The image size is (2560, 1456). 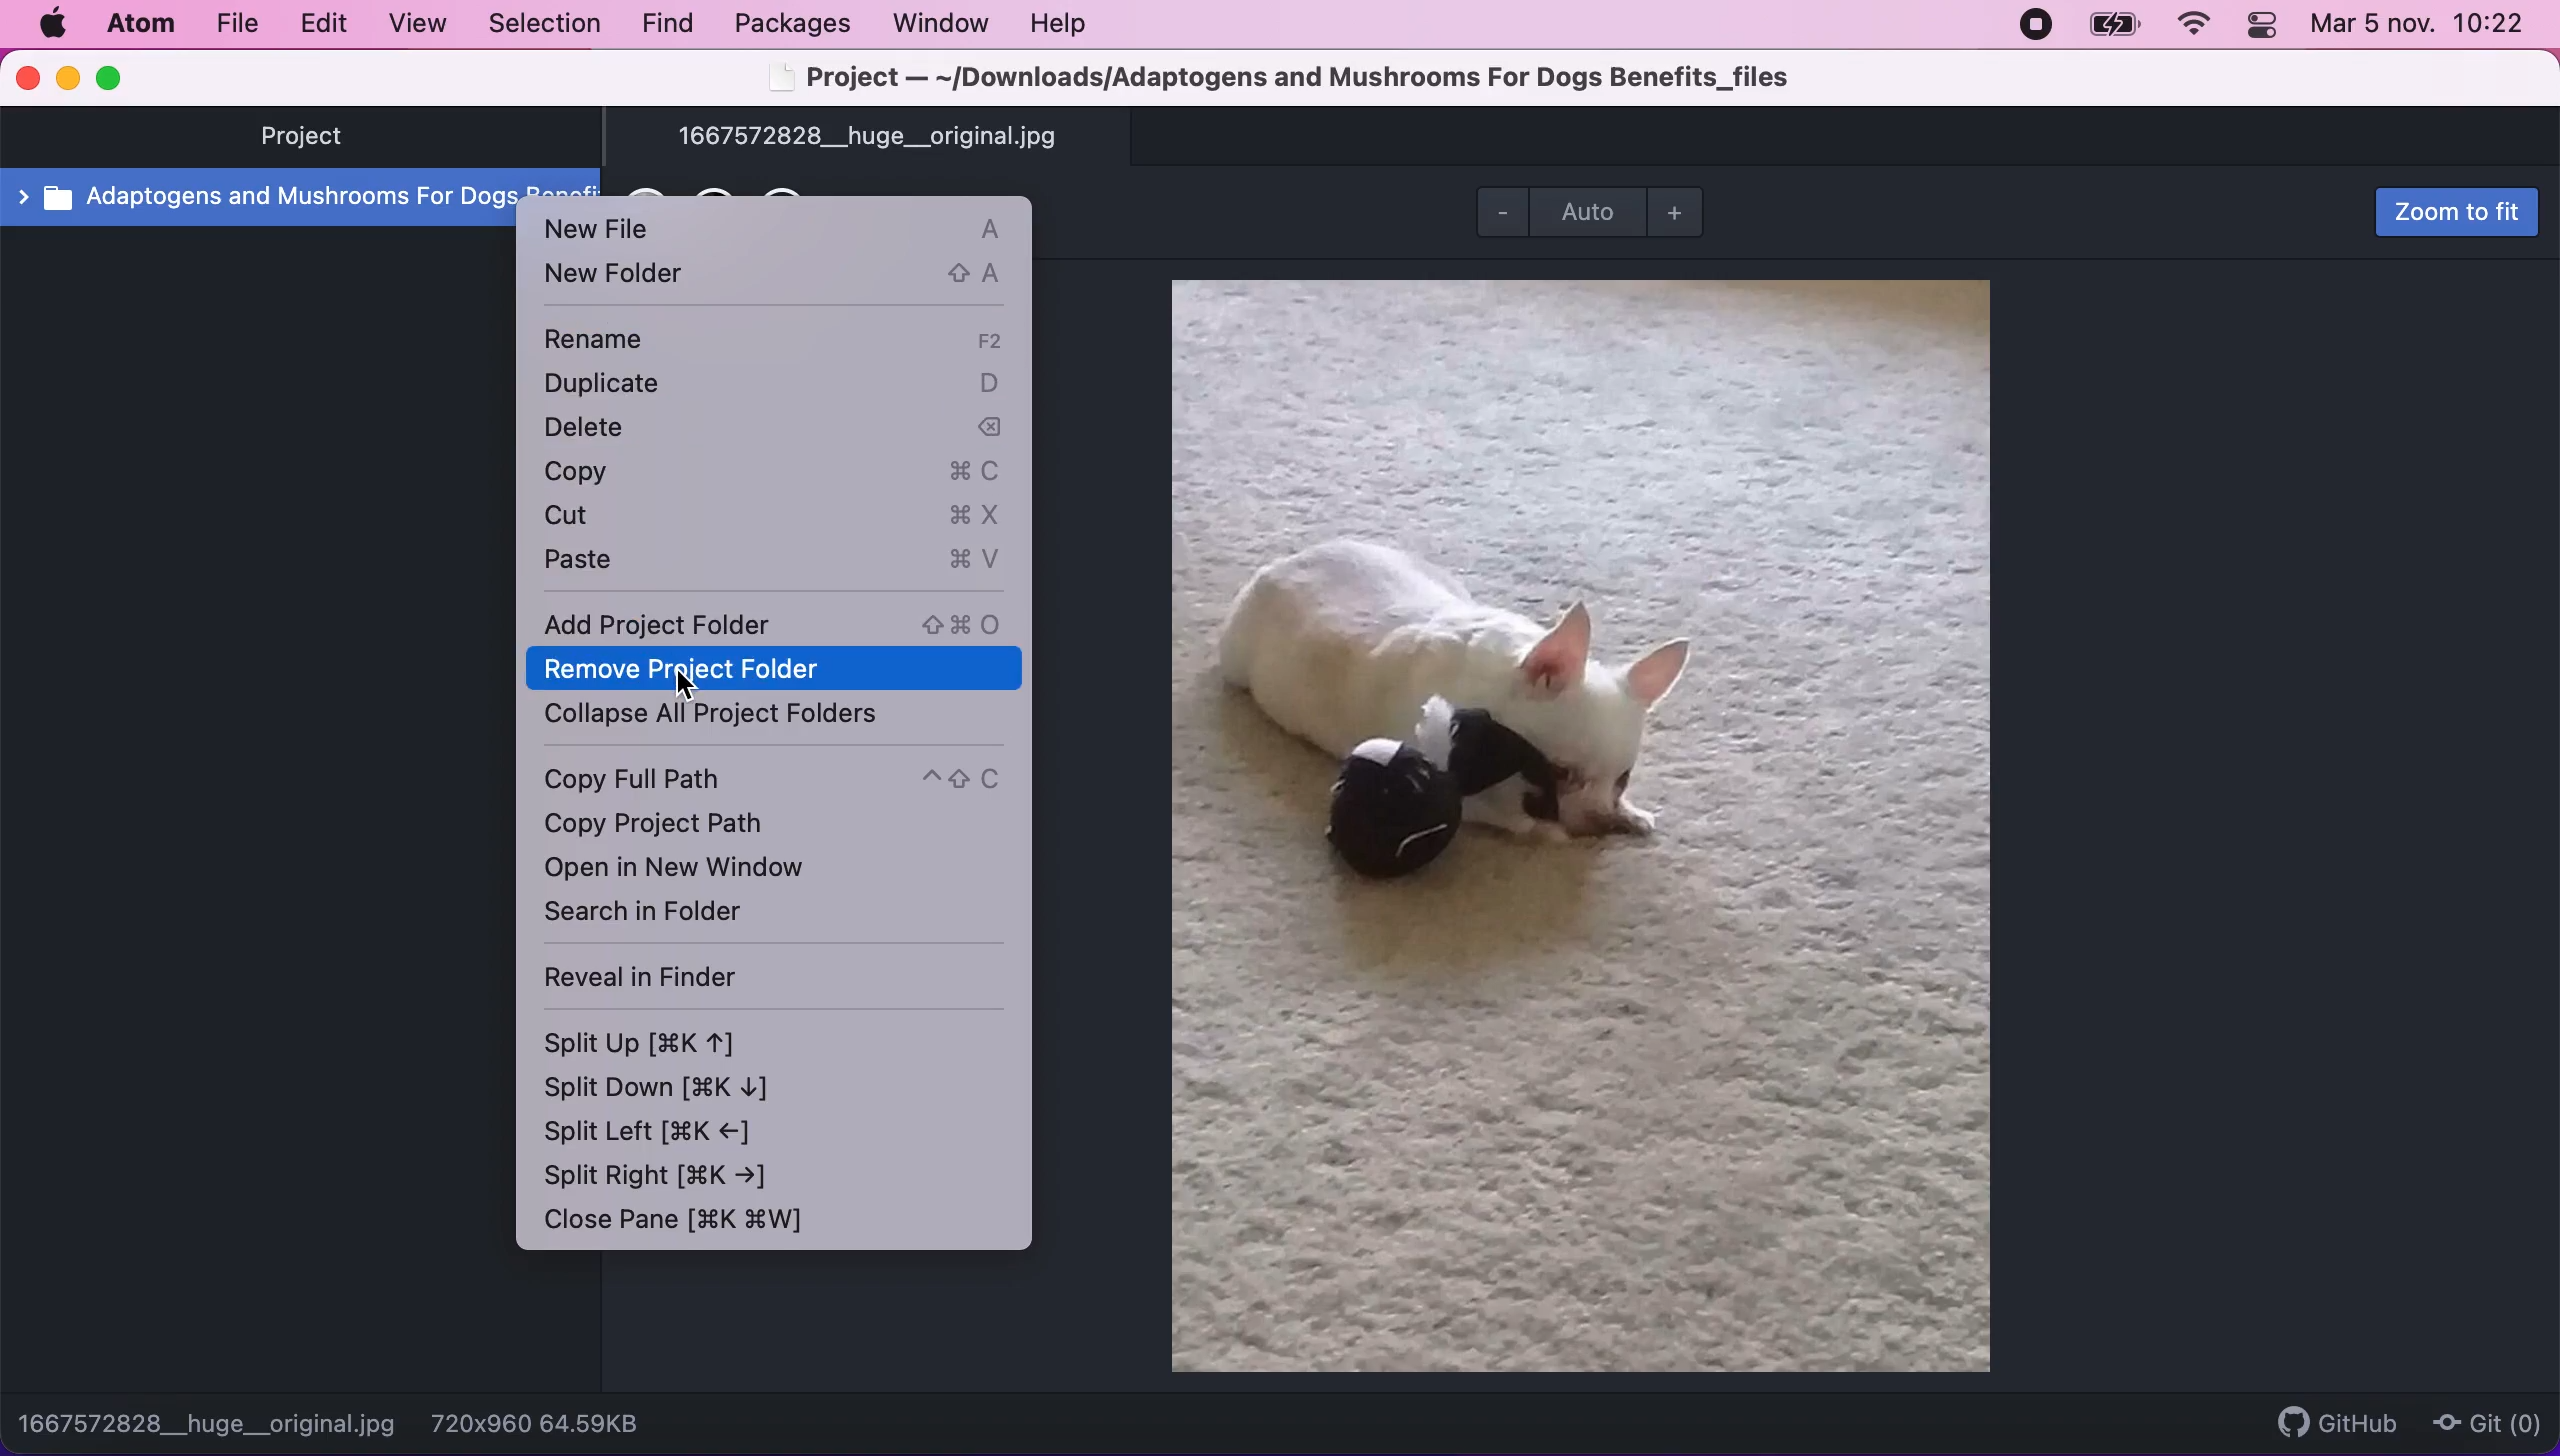 I want to click on git, so click(x=2494, y=1420).